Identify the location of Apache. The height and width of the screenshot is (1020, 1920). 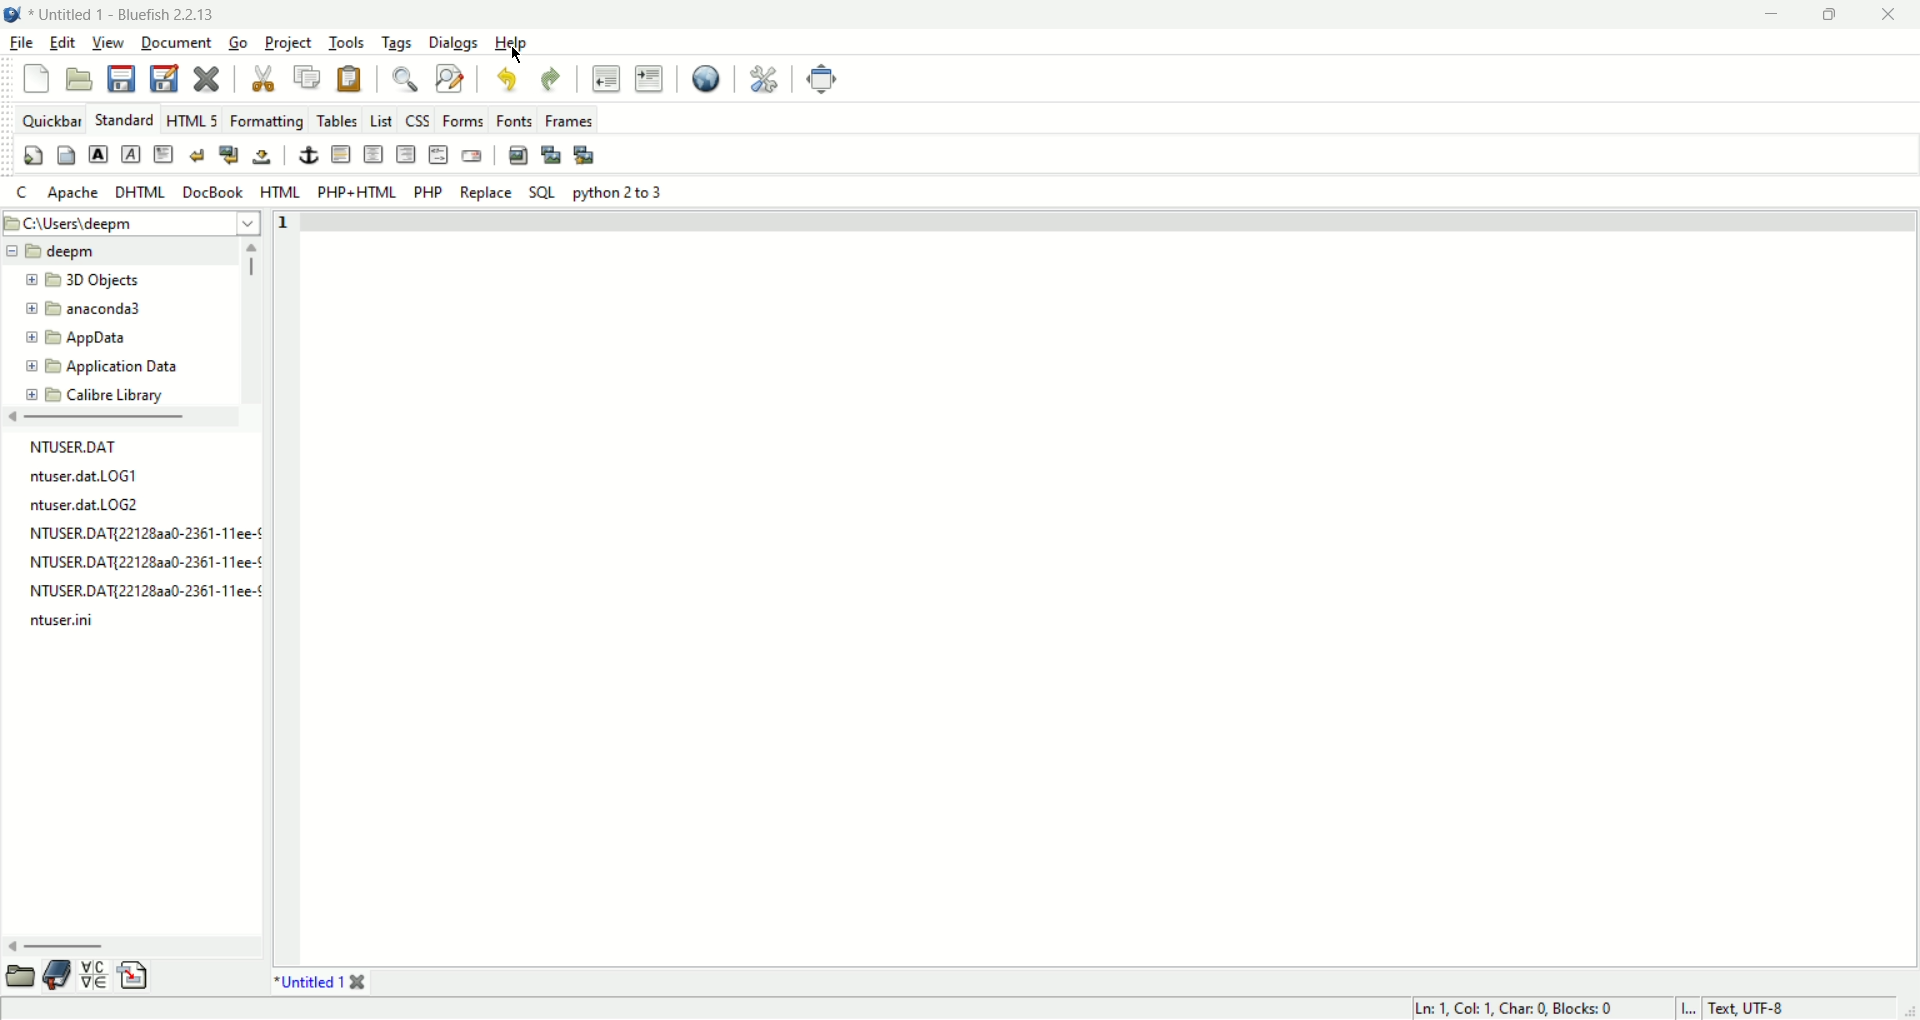
(75, 193).